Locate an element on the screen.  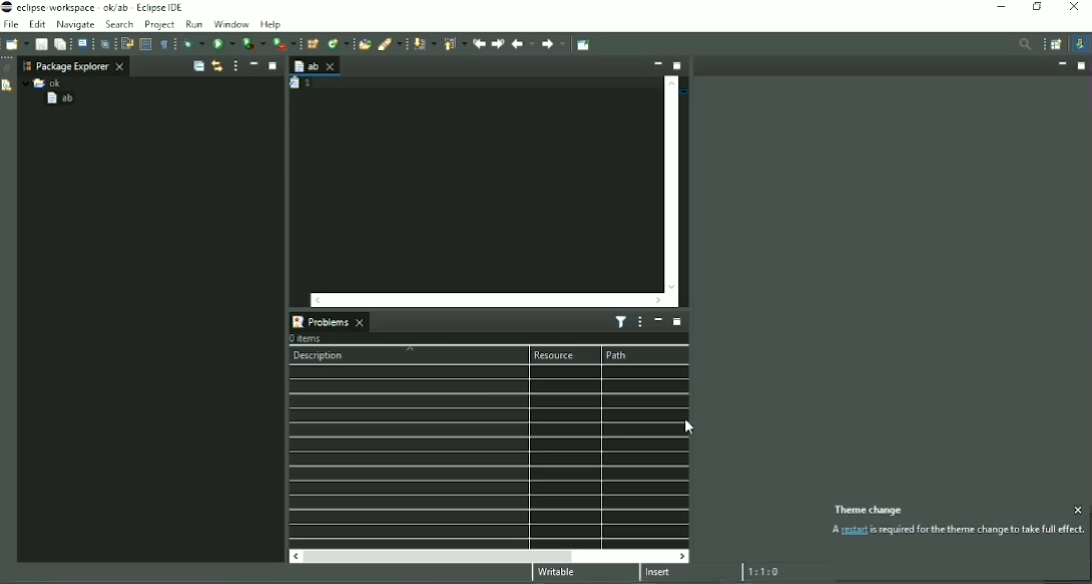
Description is located at coordinates (319, 356).